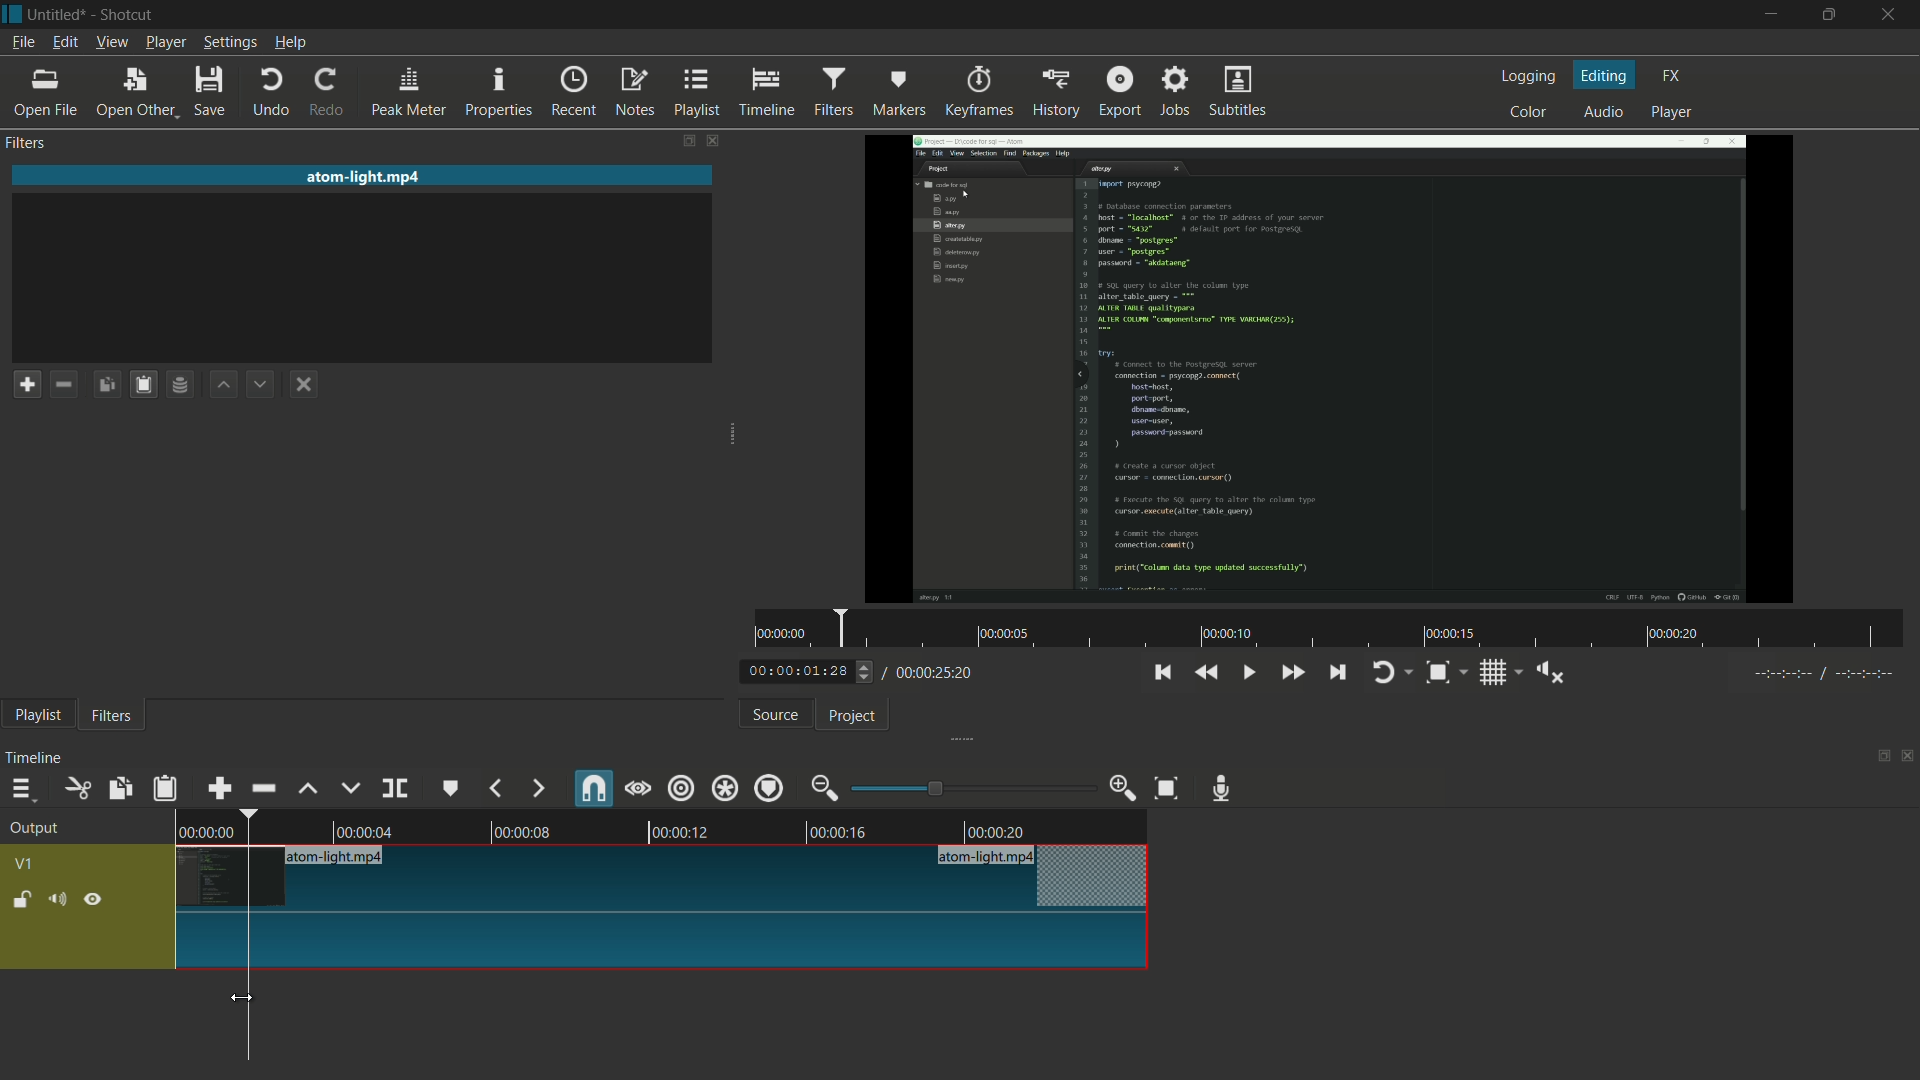 The image size is (1920, 1080). What do you see at coordinates (971, 788) in the screenshot?
I see `adjustment bar` at bounding box center [971, 788].